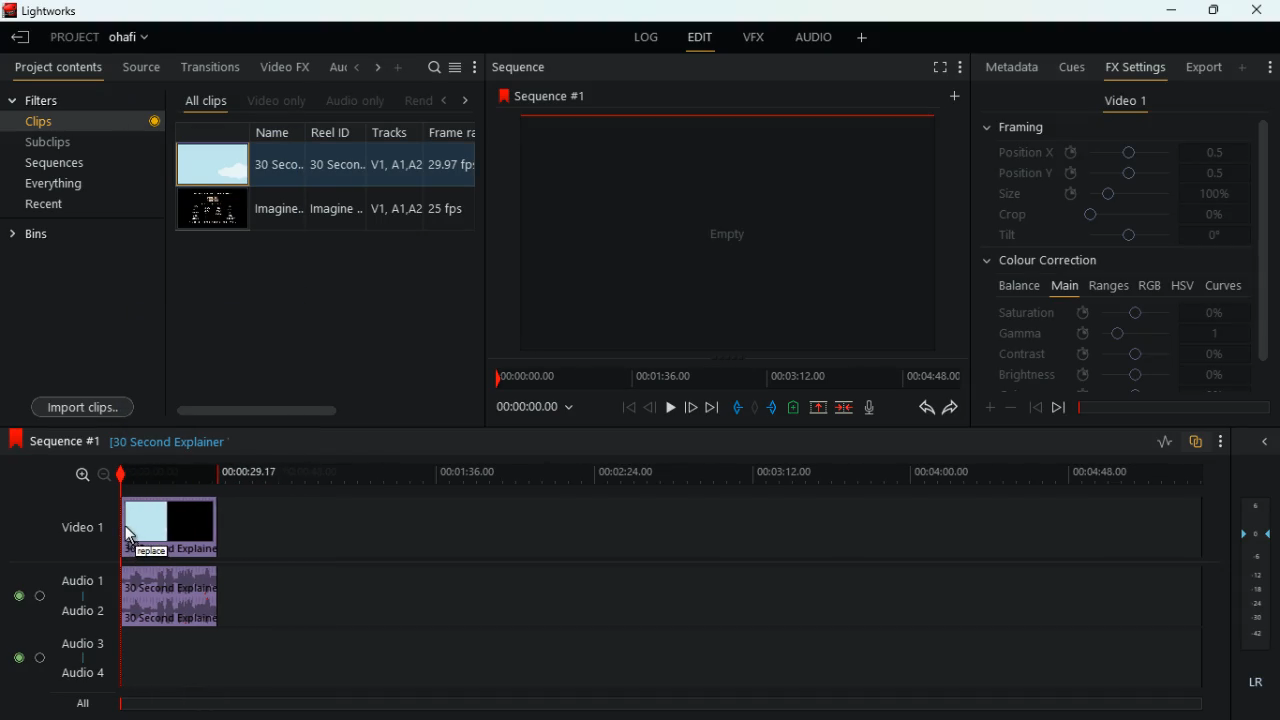 The image size is (1280, 720). Describe the element at coordinates (960, 67) in the screenshot. I see `add` at that location.